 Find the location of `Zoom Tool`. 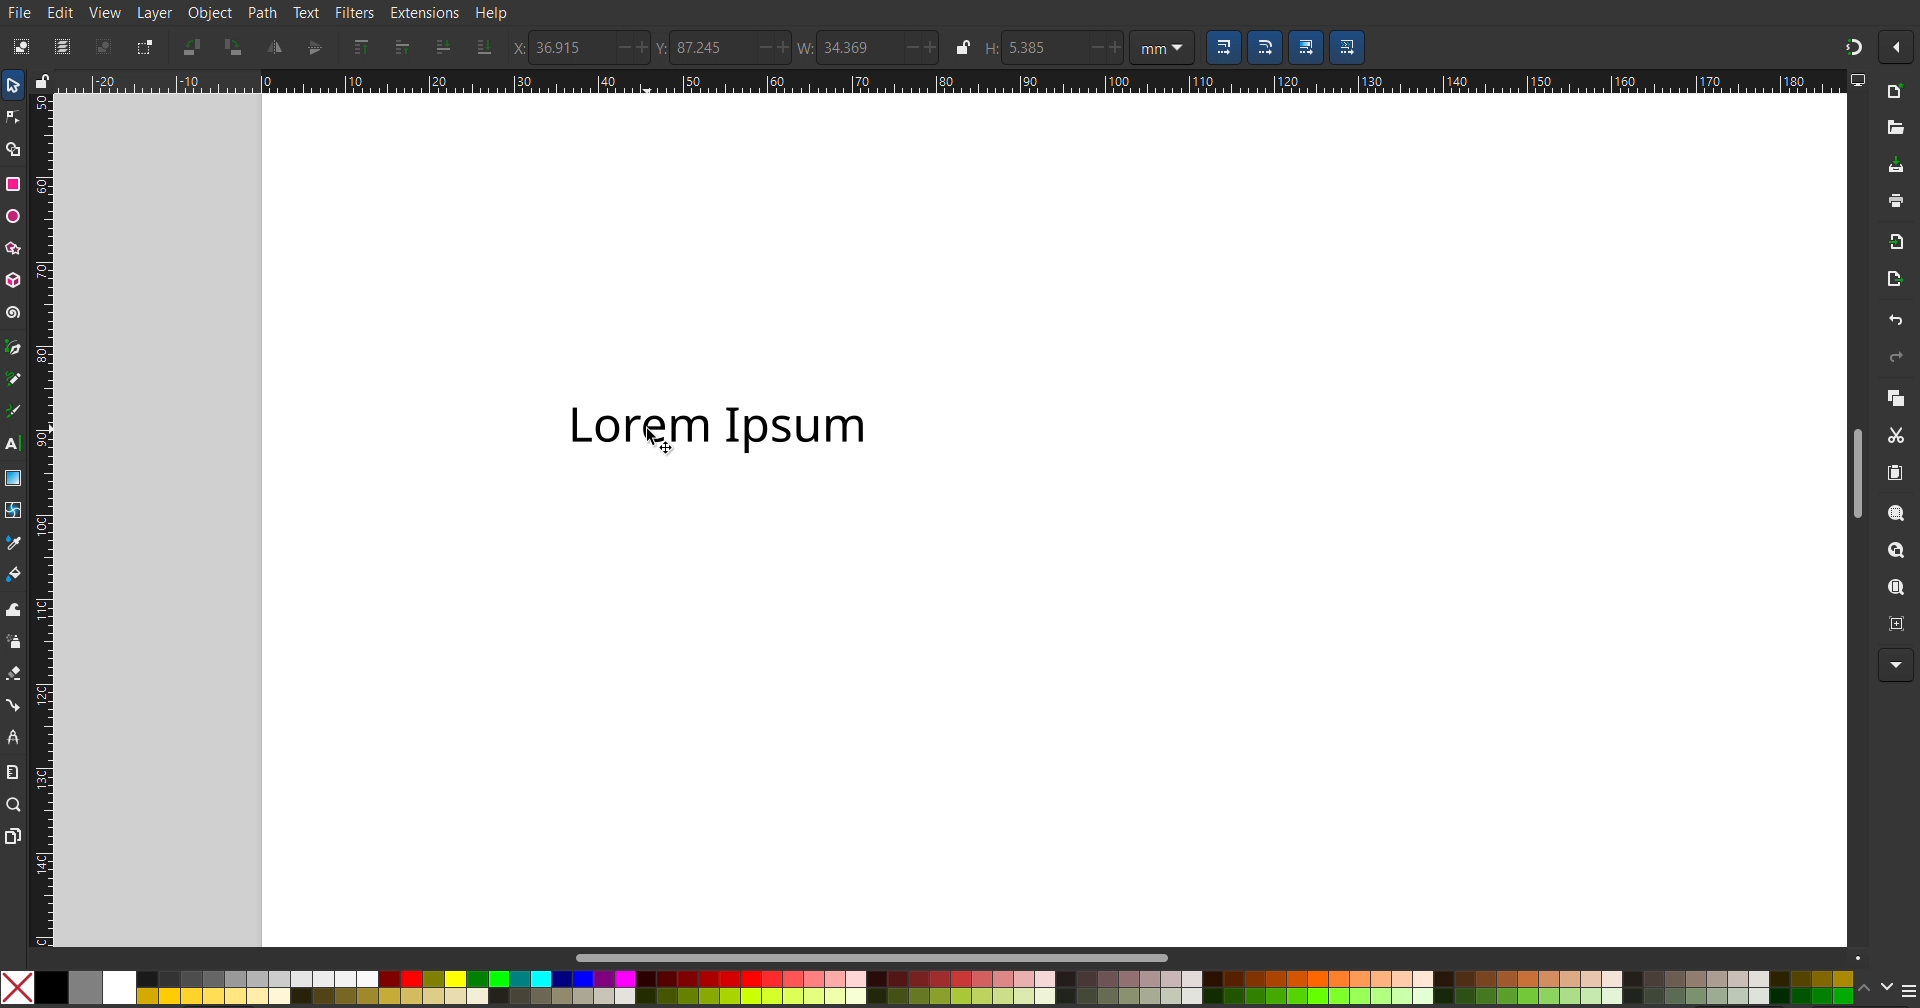

Zoom Tool is located at coordinates (14, 805).